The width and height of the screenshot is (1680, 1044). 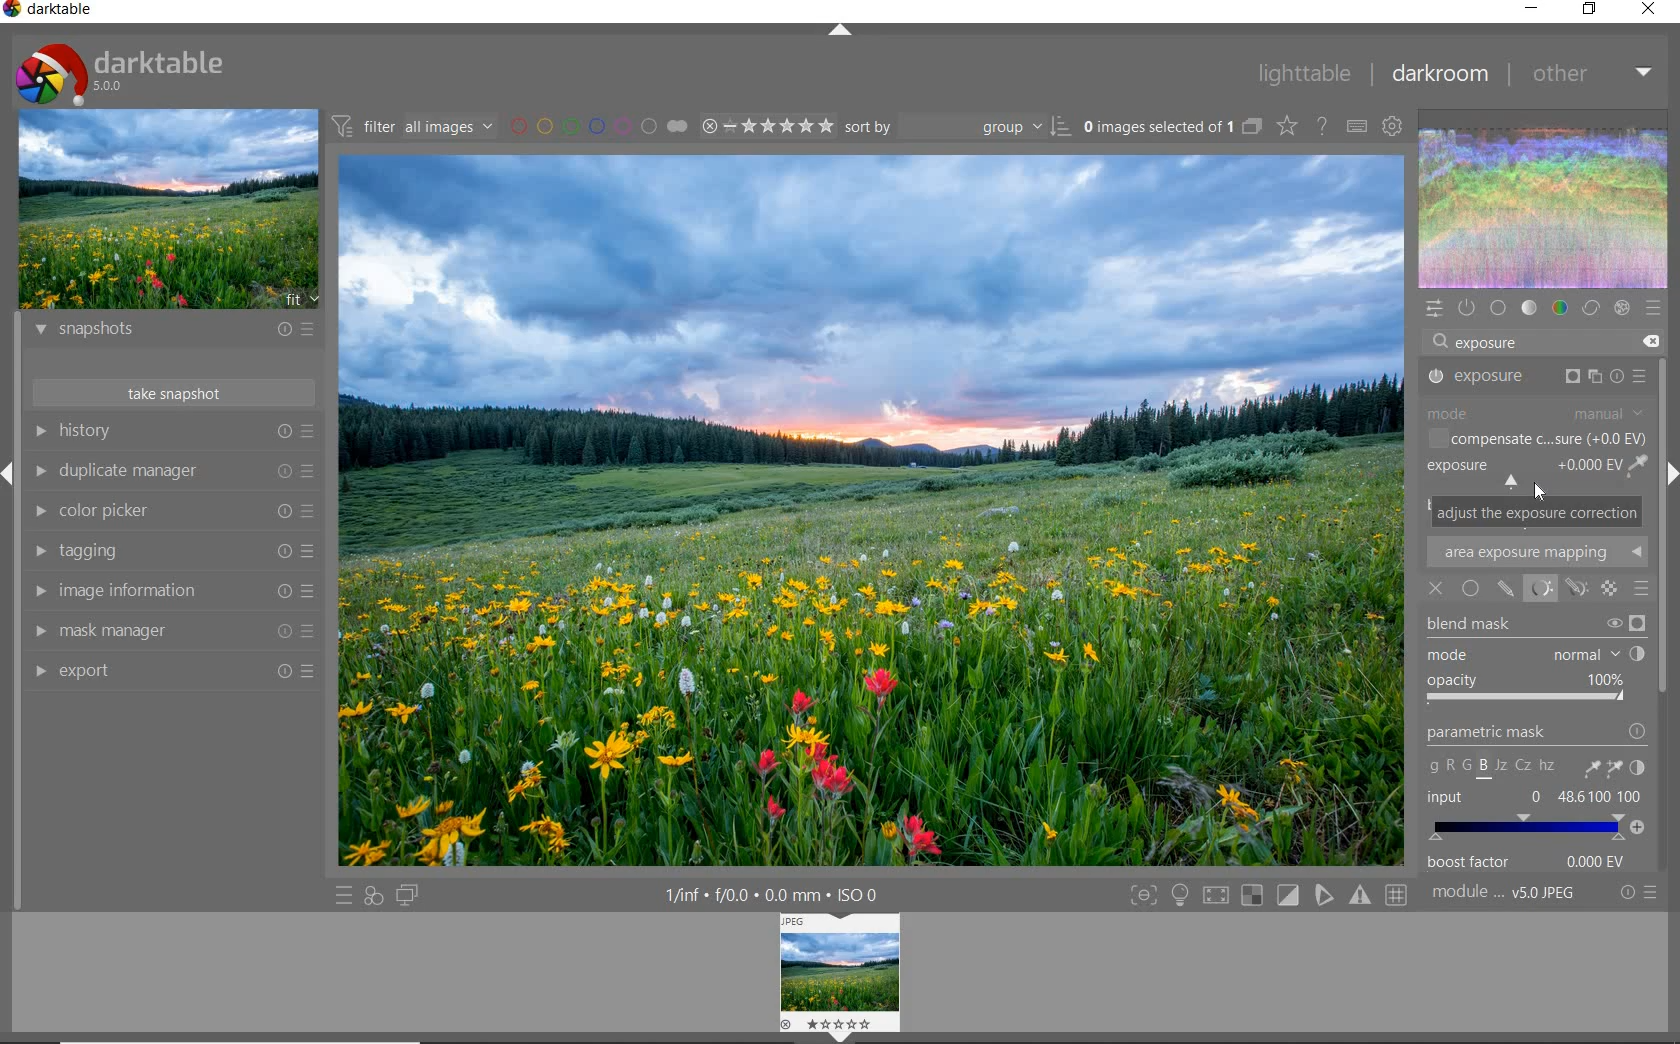 I want to click on effect, so click(x=1621, y=310).